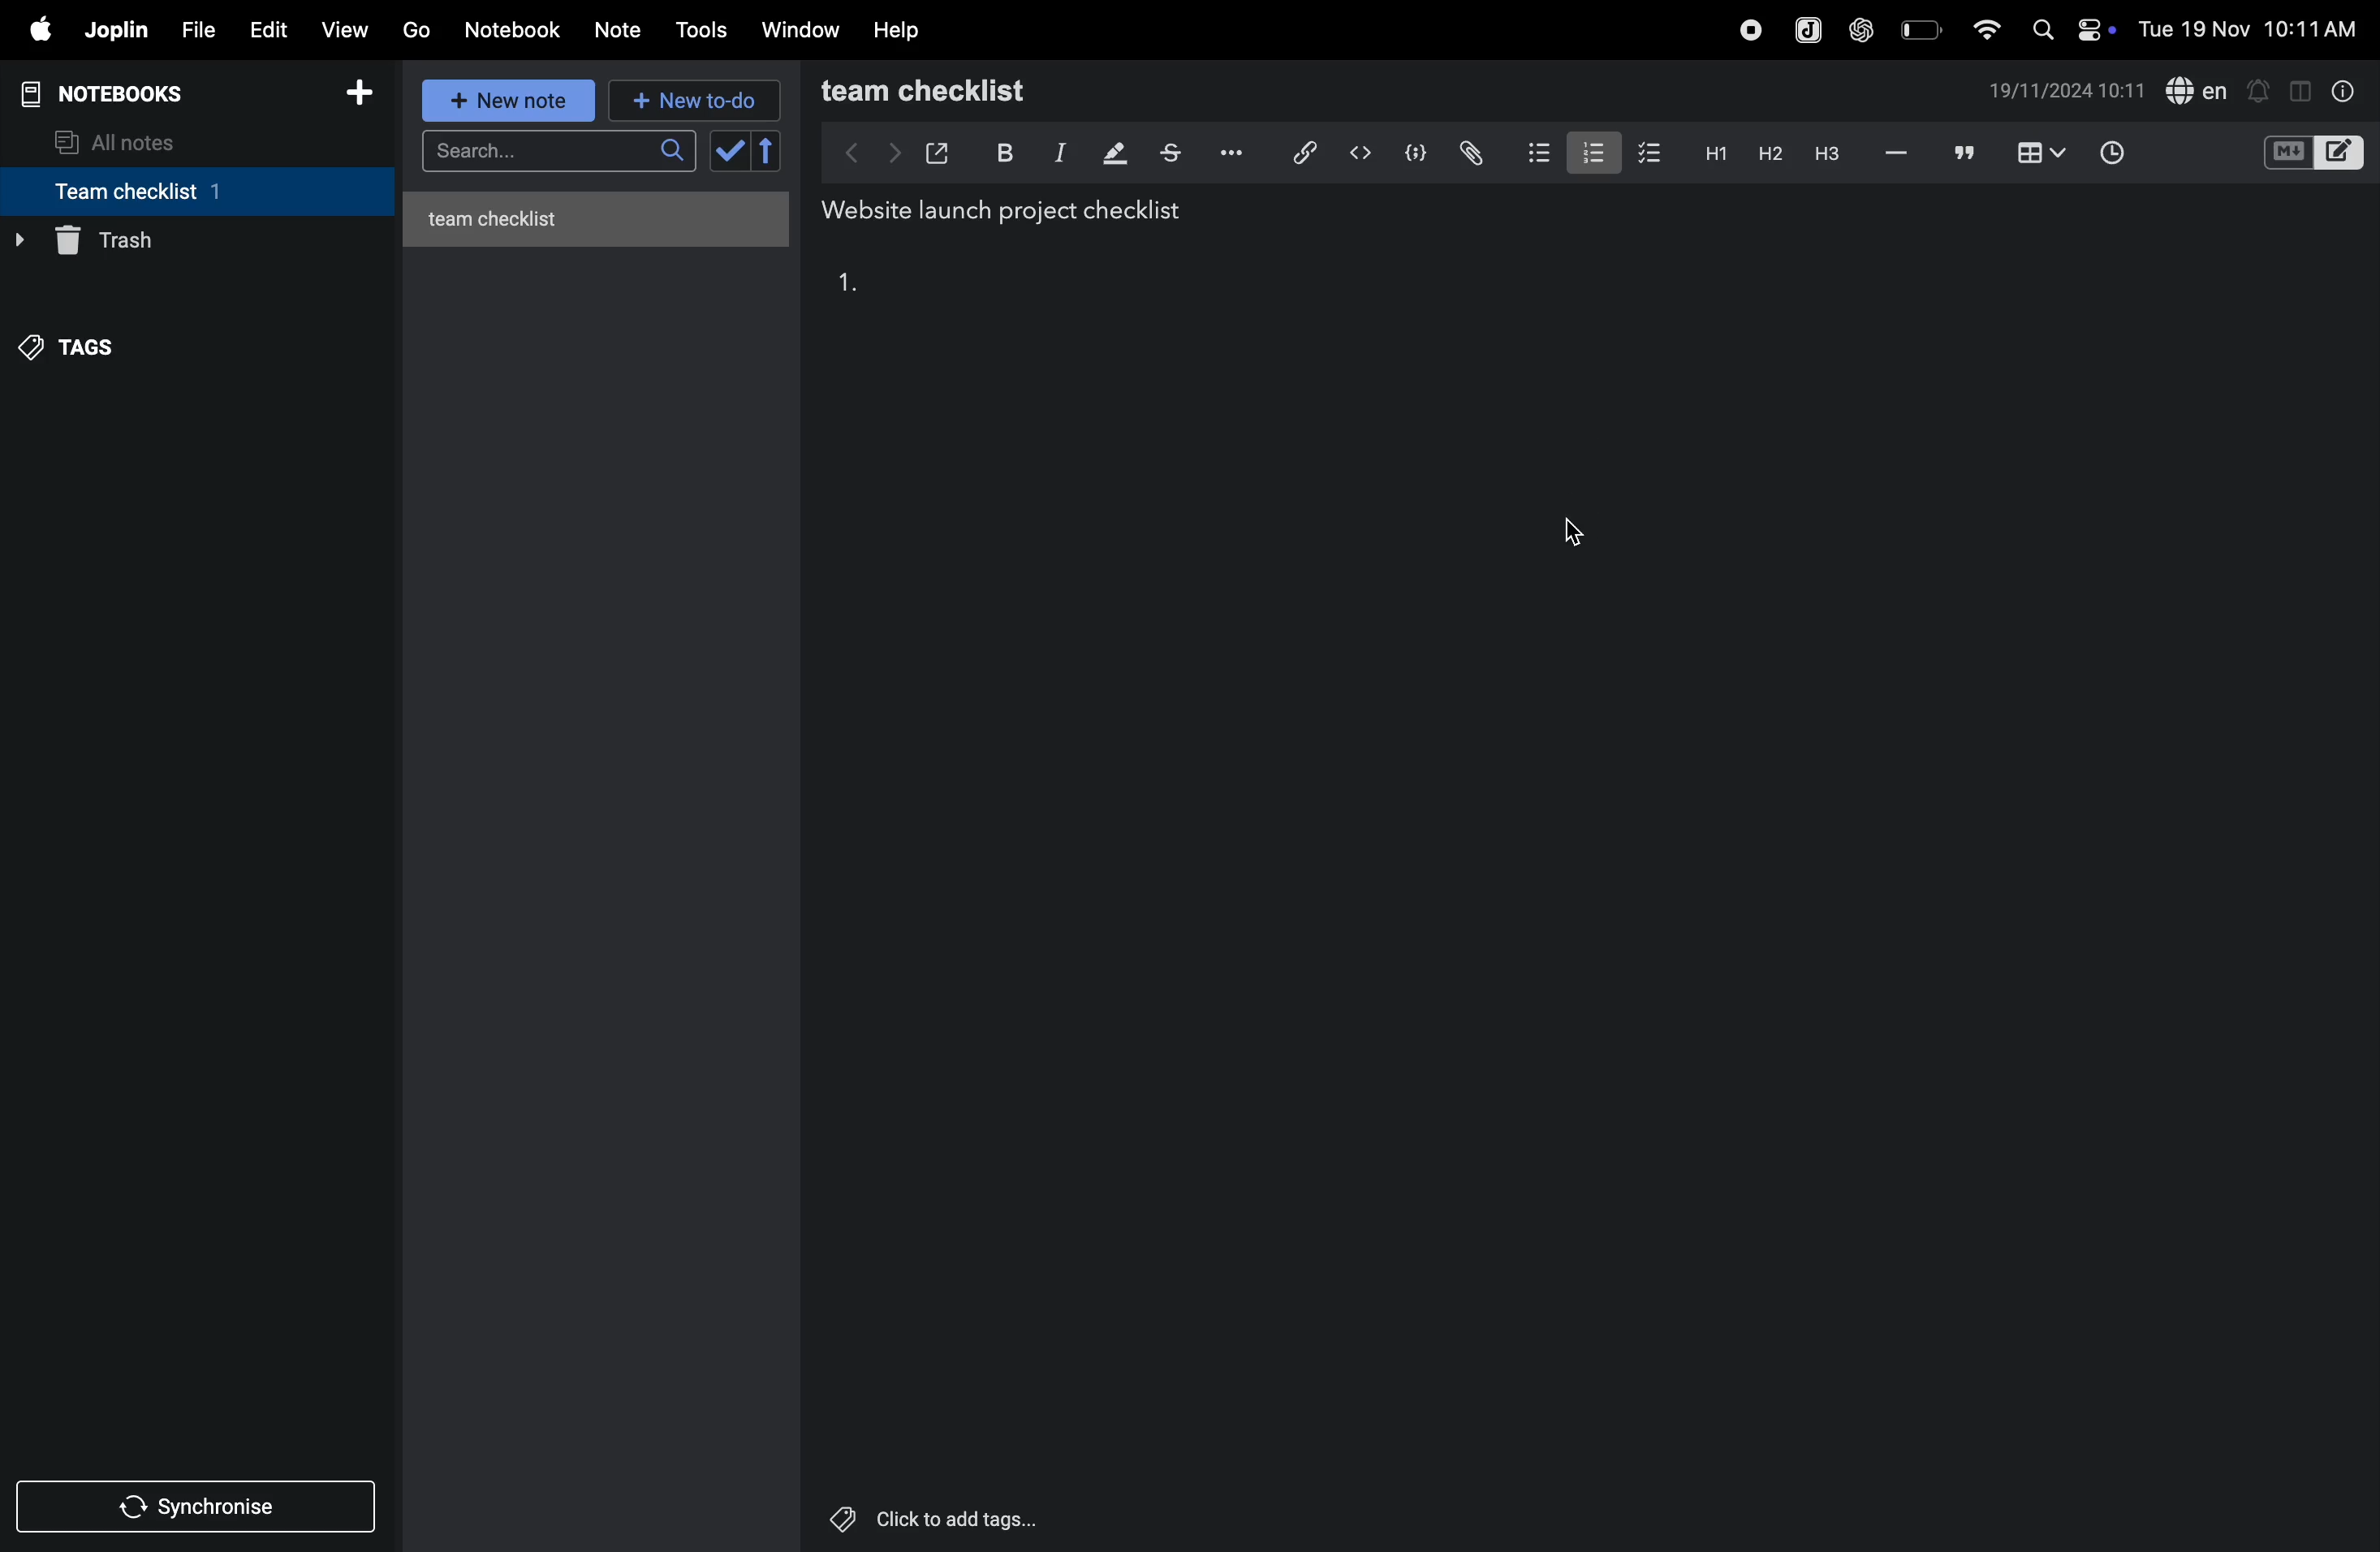 Image resolution: width=2380 pixels, height=1552 pixels. I want to click on team checklist, so click(966, 91).